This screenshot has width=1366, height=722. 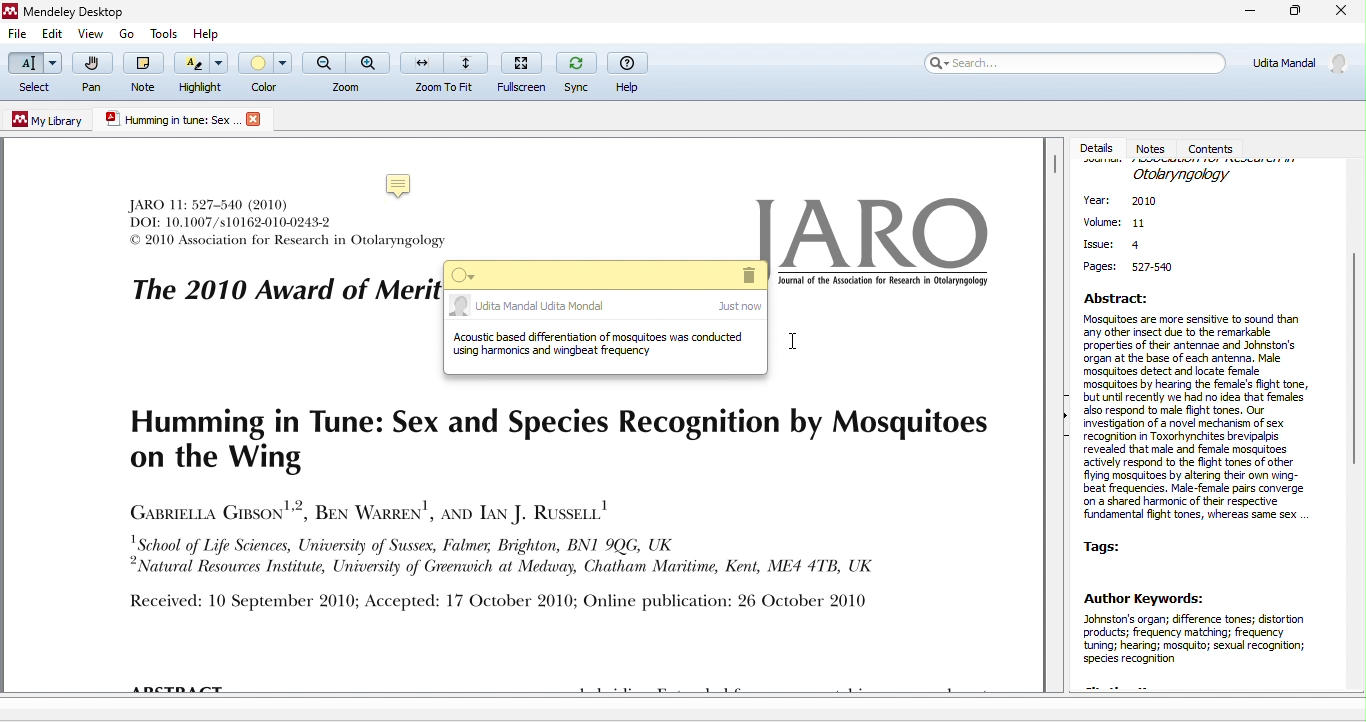 What do you see at coordinates (1215, 147) in the screenshot?
I see `contents` at bounding box center [1215, 147].